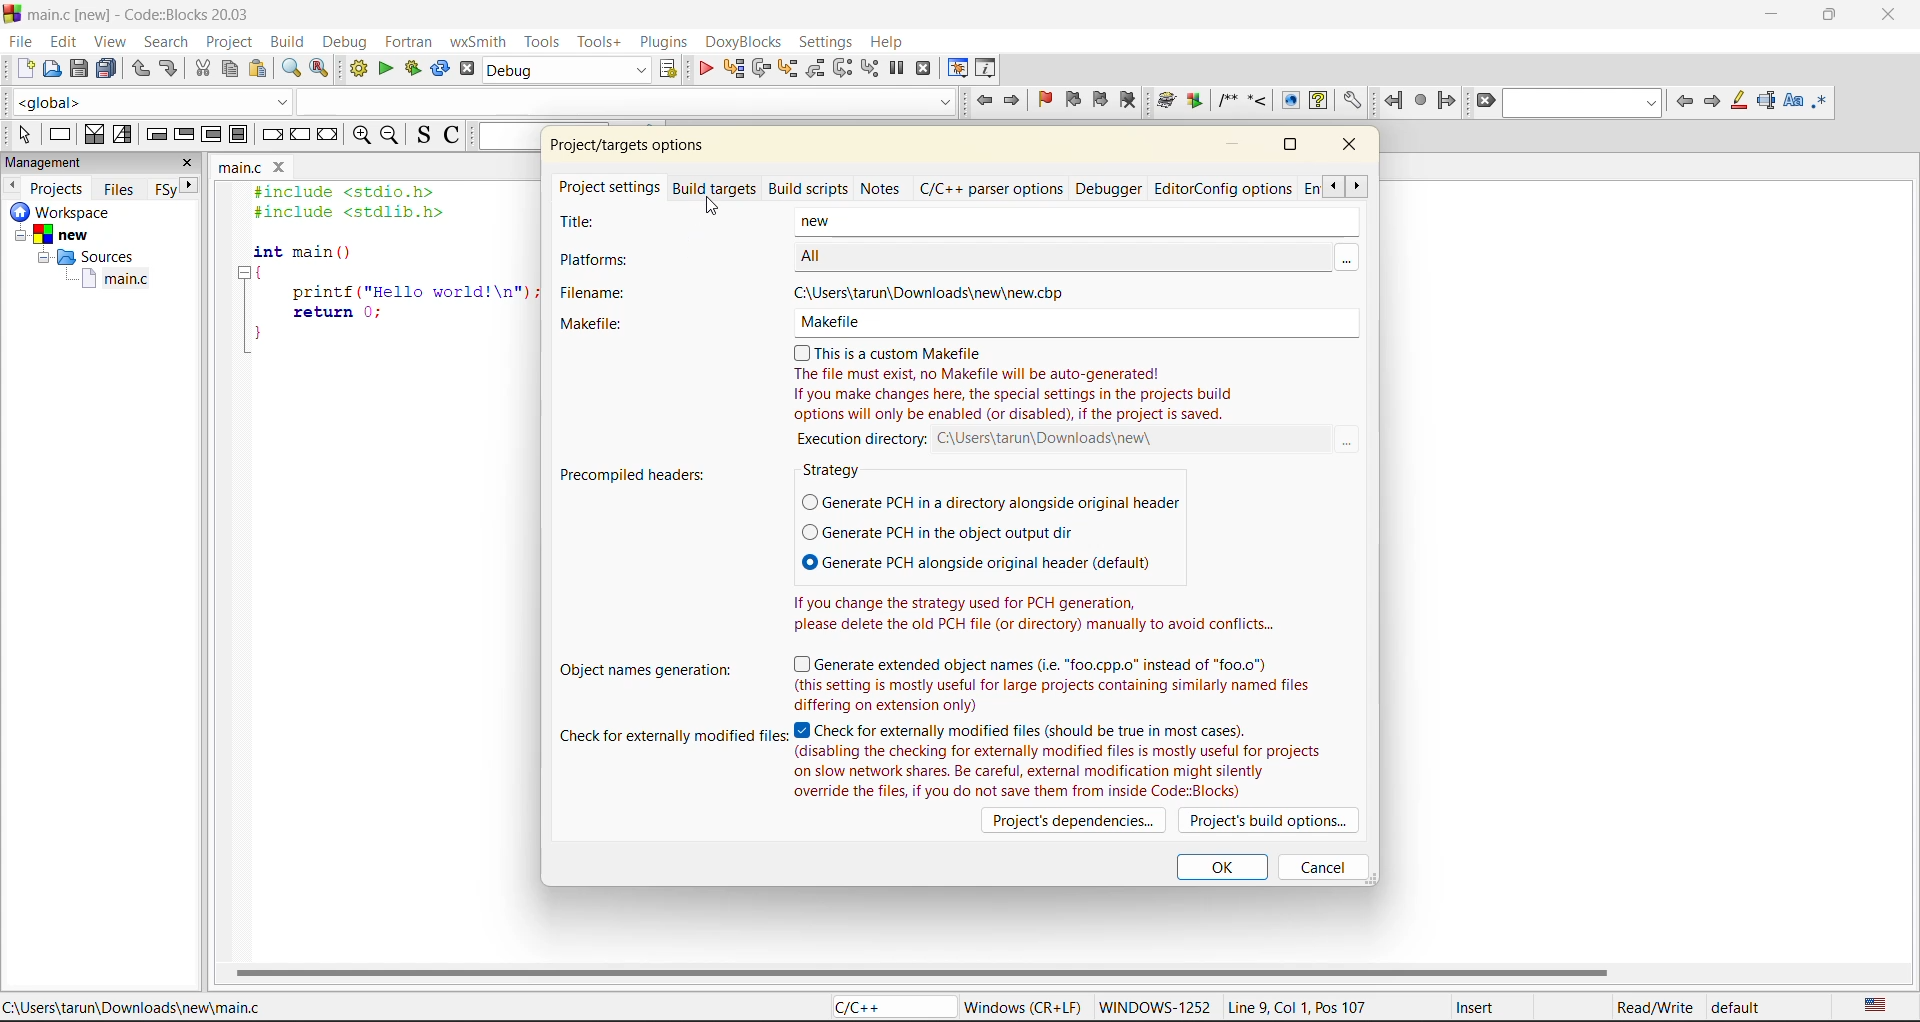  Describe the element at coordinates (1195, 101) in the screenshot. I see `Extract documentation for the current project` at that location.